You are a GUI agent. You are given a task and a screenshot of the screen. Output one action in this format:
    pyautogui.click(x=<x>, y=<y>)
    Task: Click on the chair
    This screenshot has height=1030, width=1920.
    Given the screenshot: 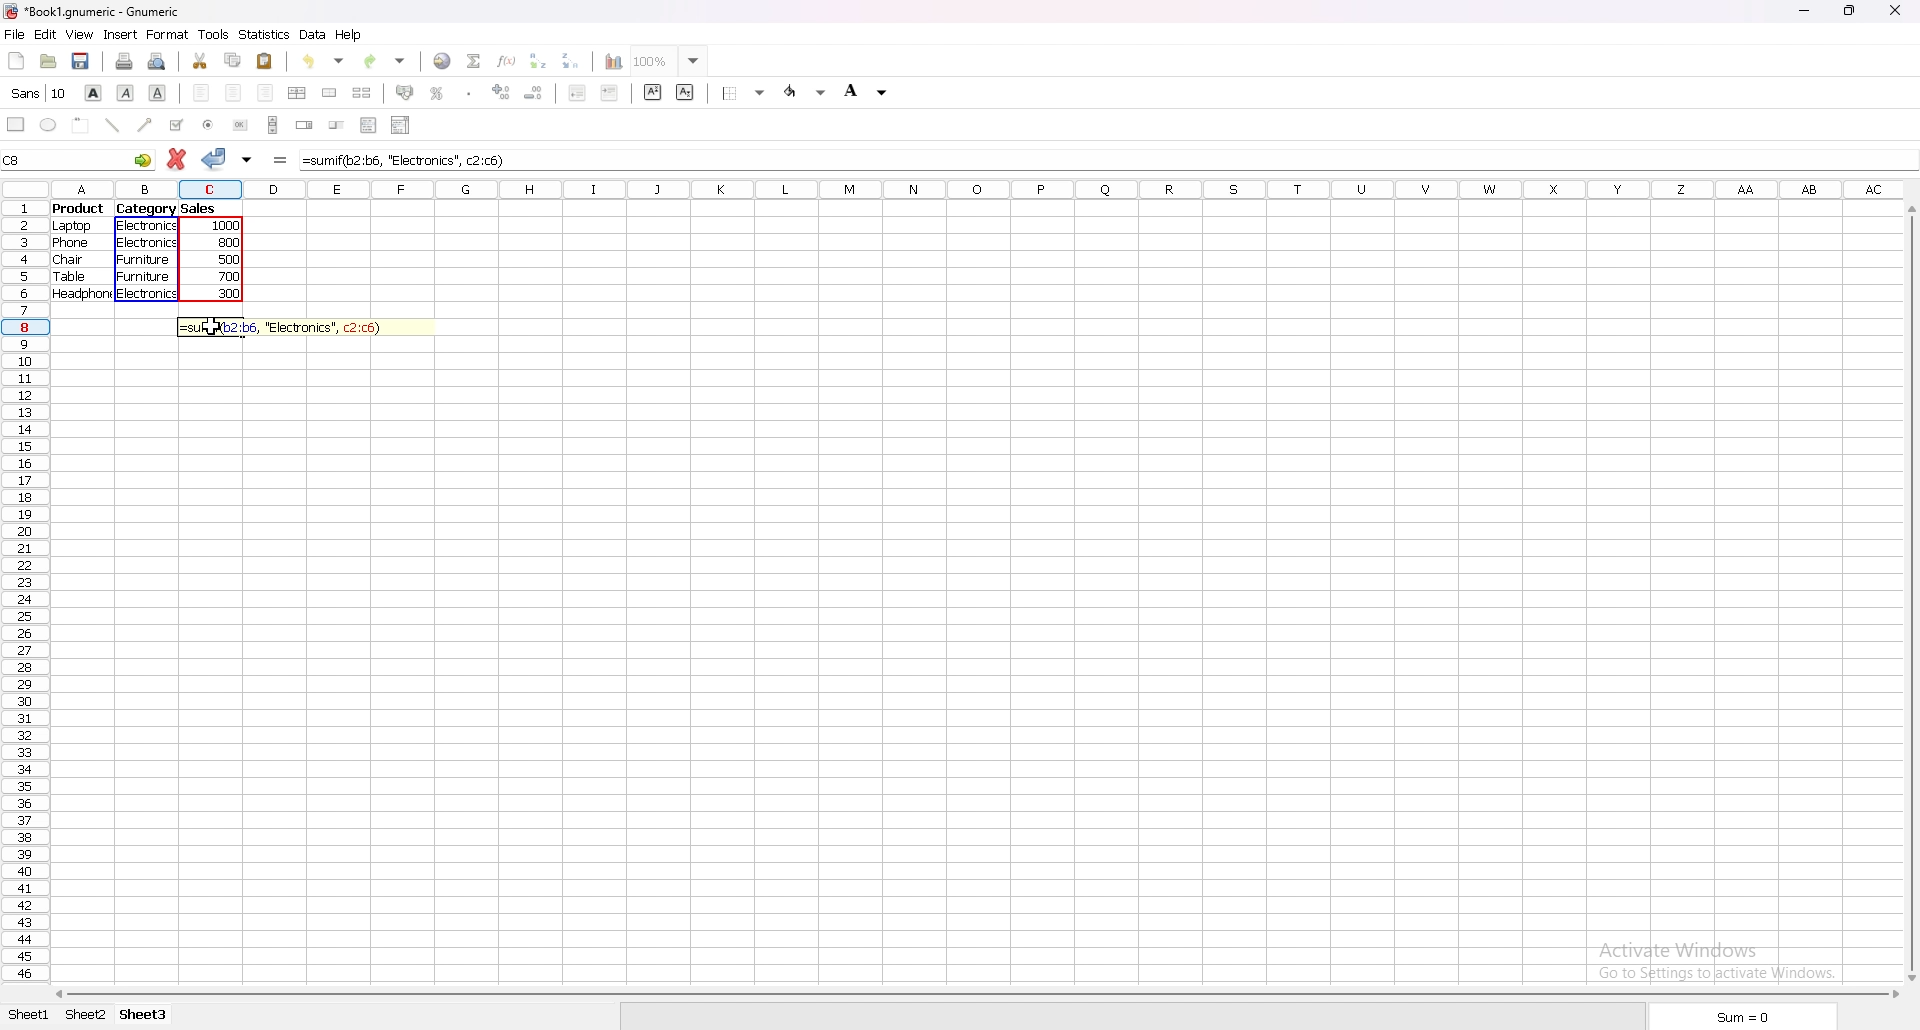 What is the action you would take?
    pyautogui.click(x=68, y=259)
    